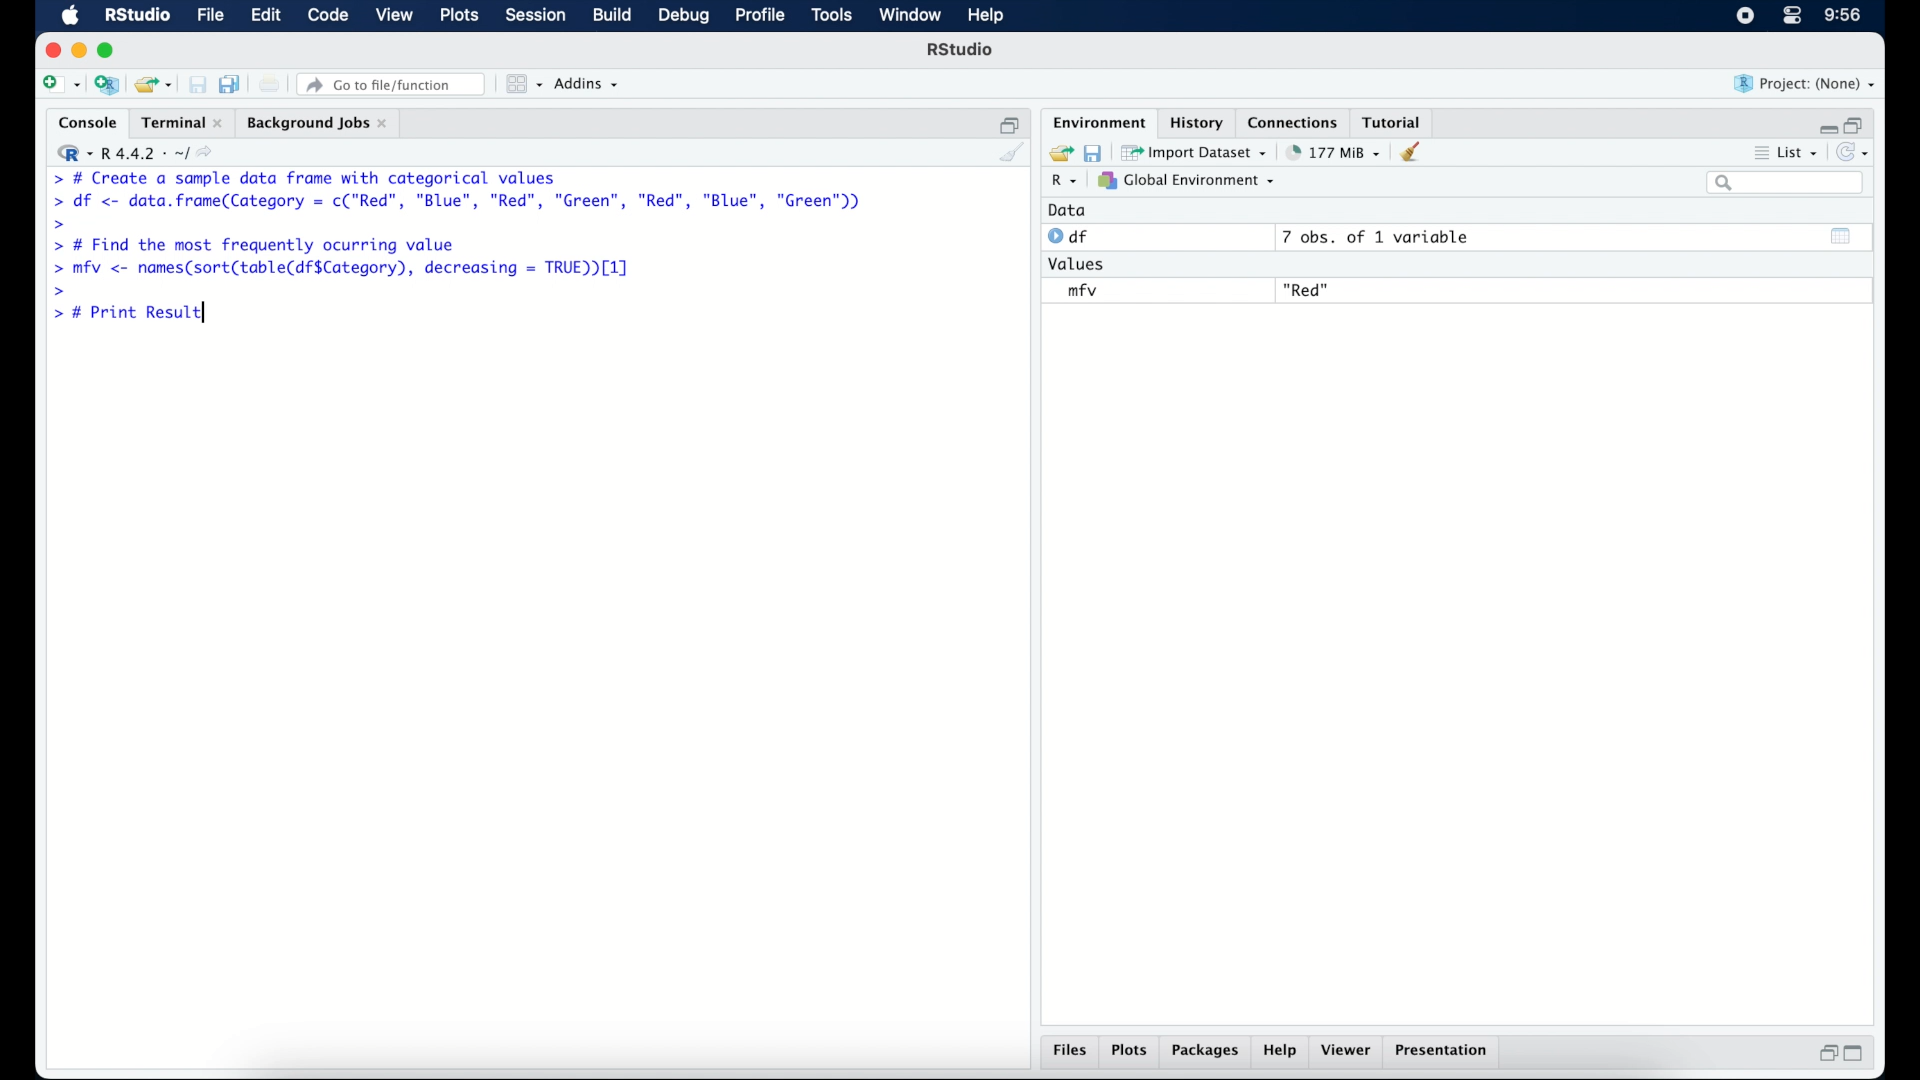 This screenshot has height=1080, width=1920. Describe the element at coordinates (1098, 121) in the screenshot. I see `environment` at that location.